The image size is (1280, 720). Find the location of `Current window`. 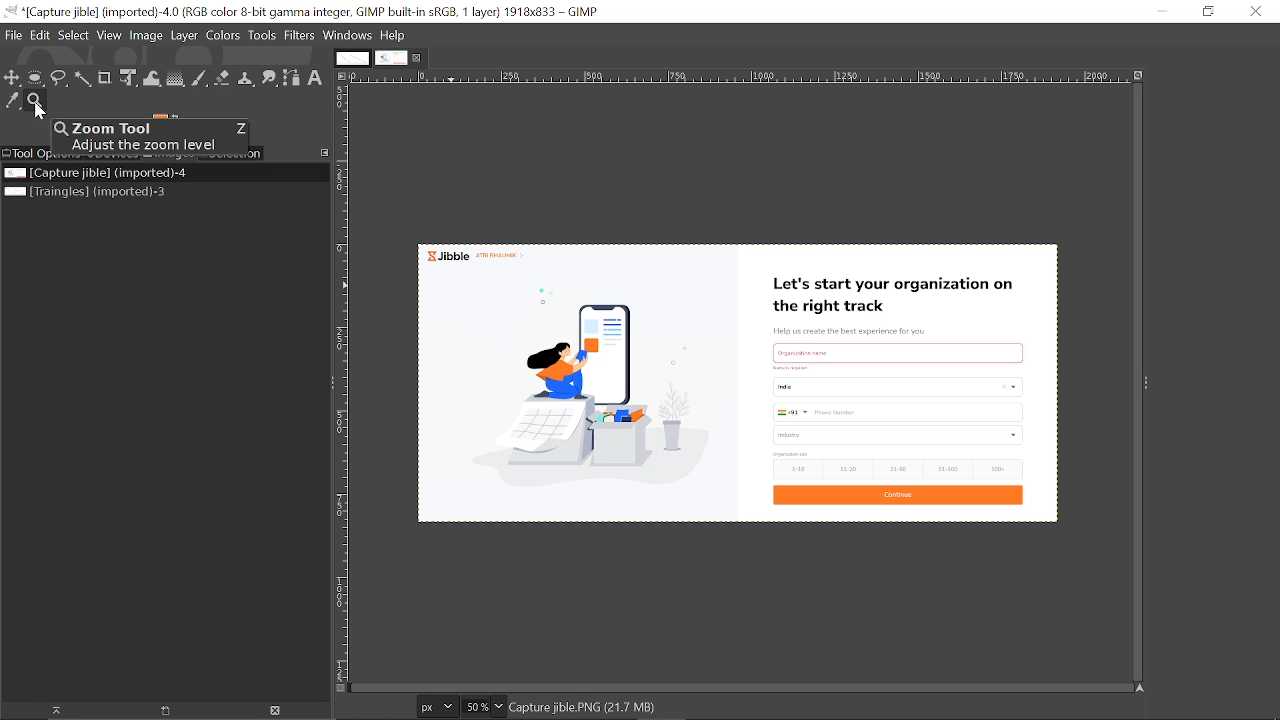

Current window is located at coordinates (303, 12).